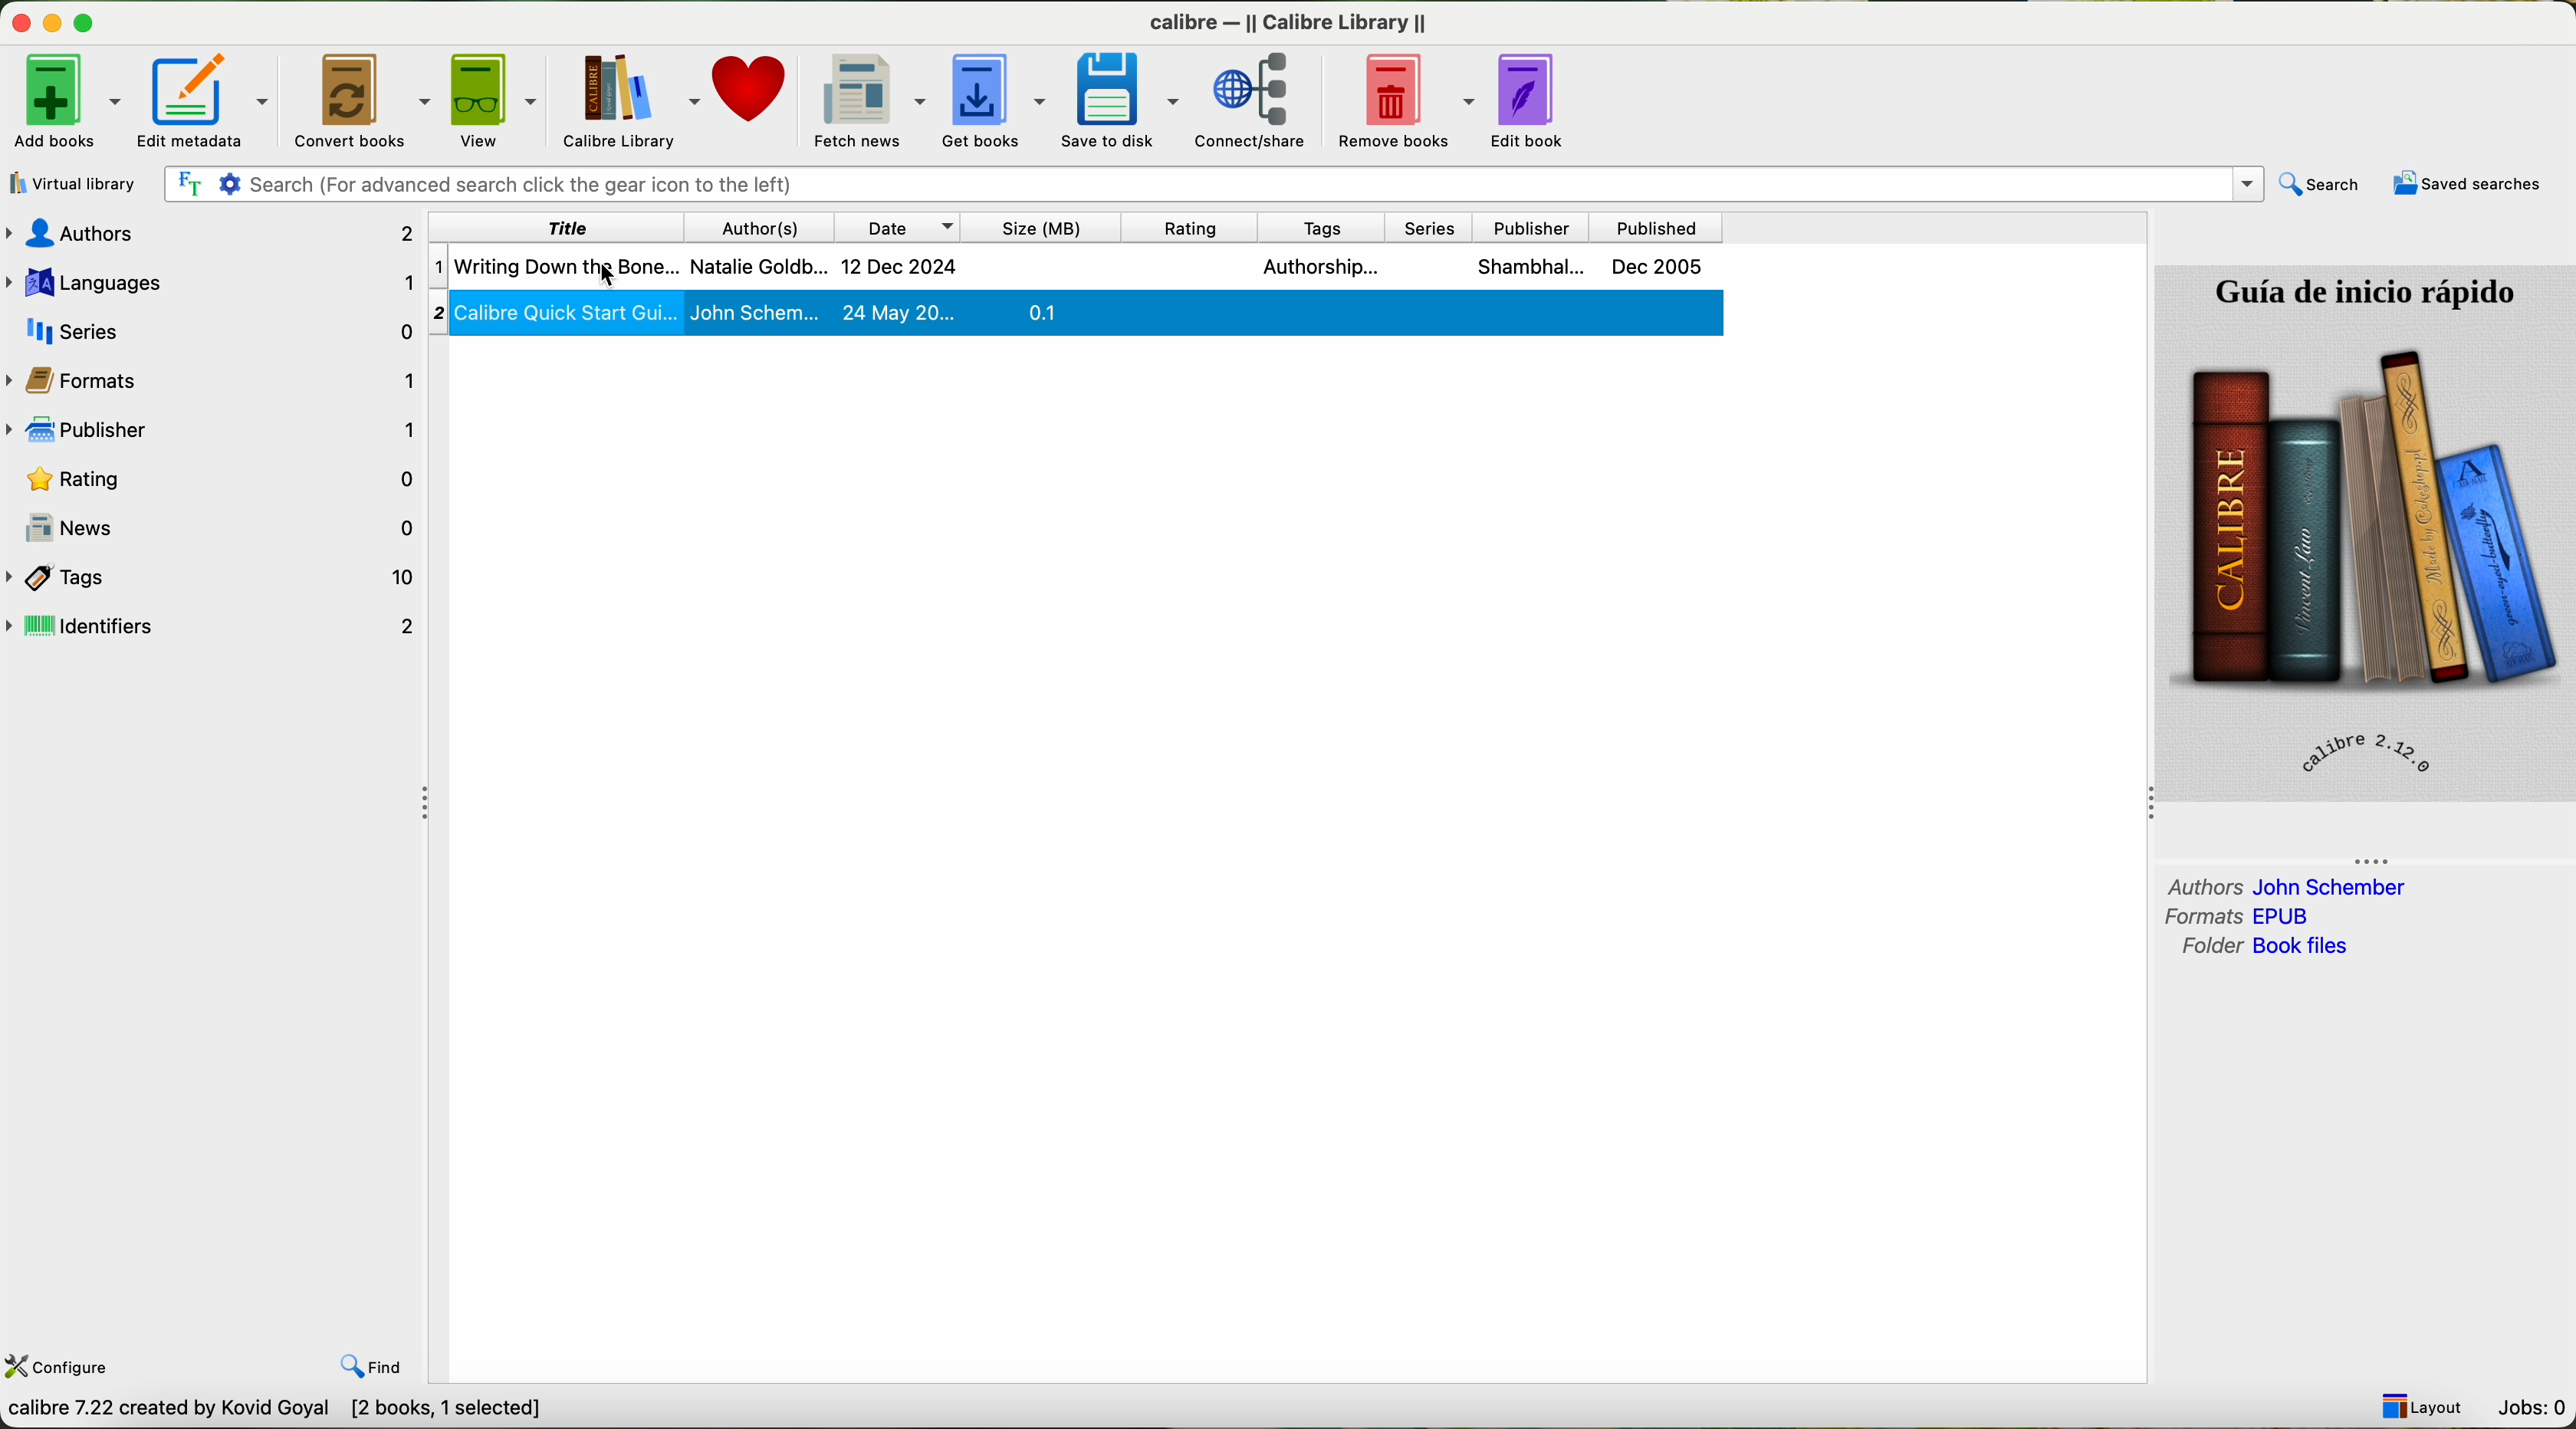 Image resolution: width=2576 pixels, height=1429 pixels. What do you see at coordinates (501, 98) in the screenshot?
I see `view` at bounding box center [501, 98].